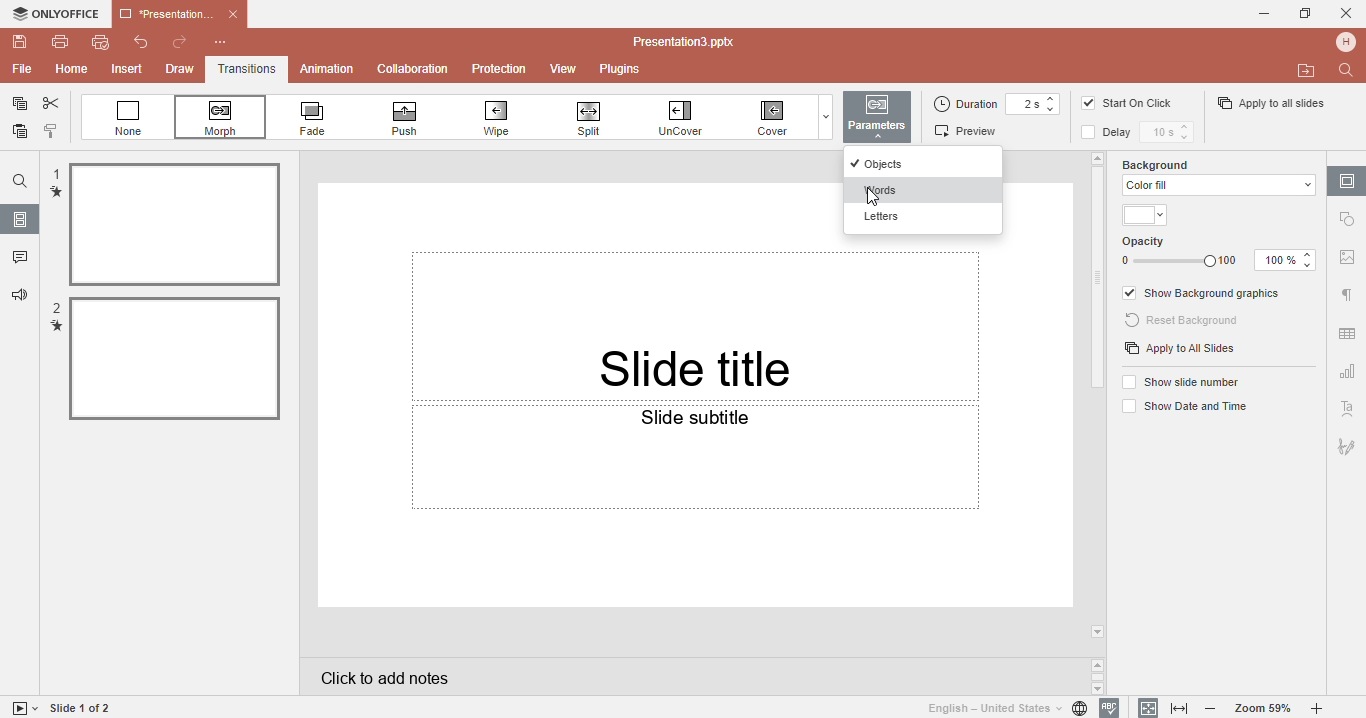 The image size is (1366, 718). I want to click on Draw, so click(178, 70).